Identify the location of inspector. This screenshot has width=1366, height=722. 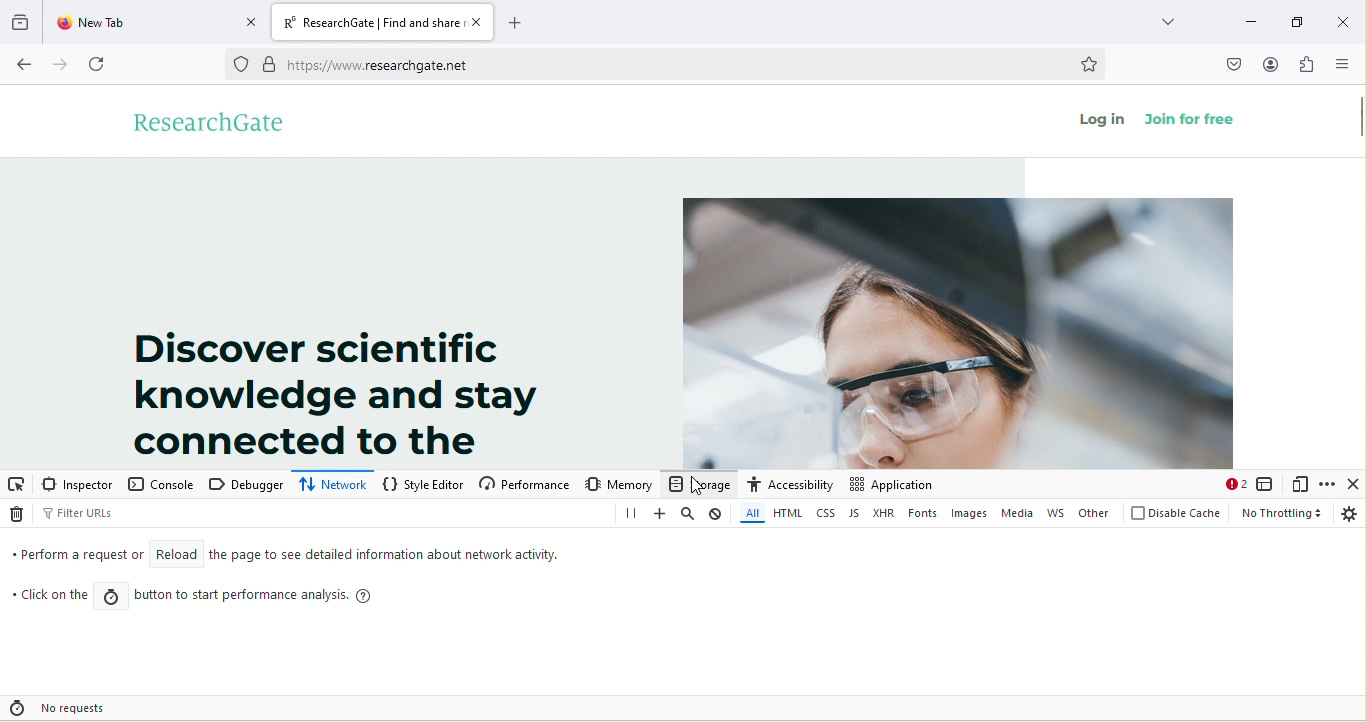
(78, 485).